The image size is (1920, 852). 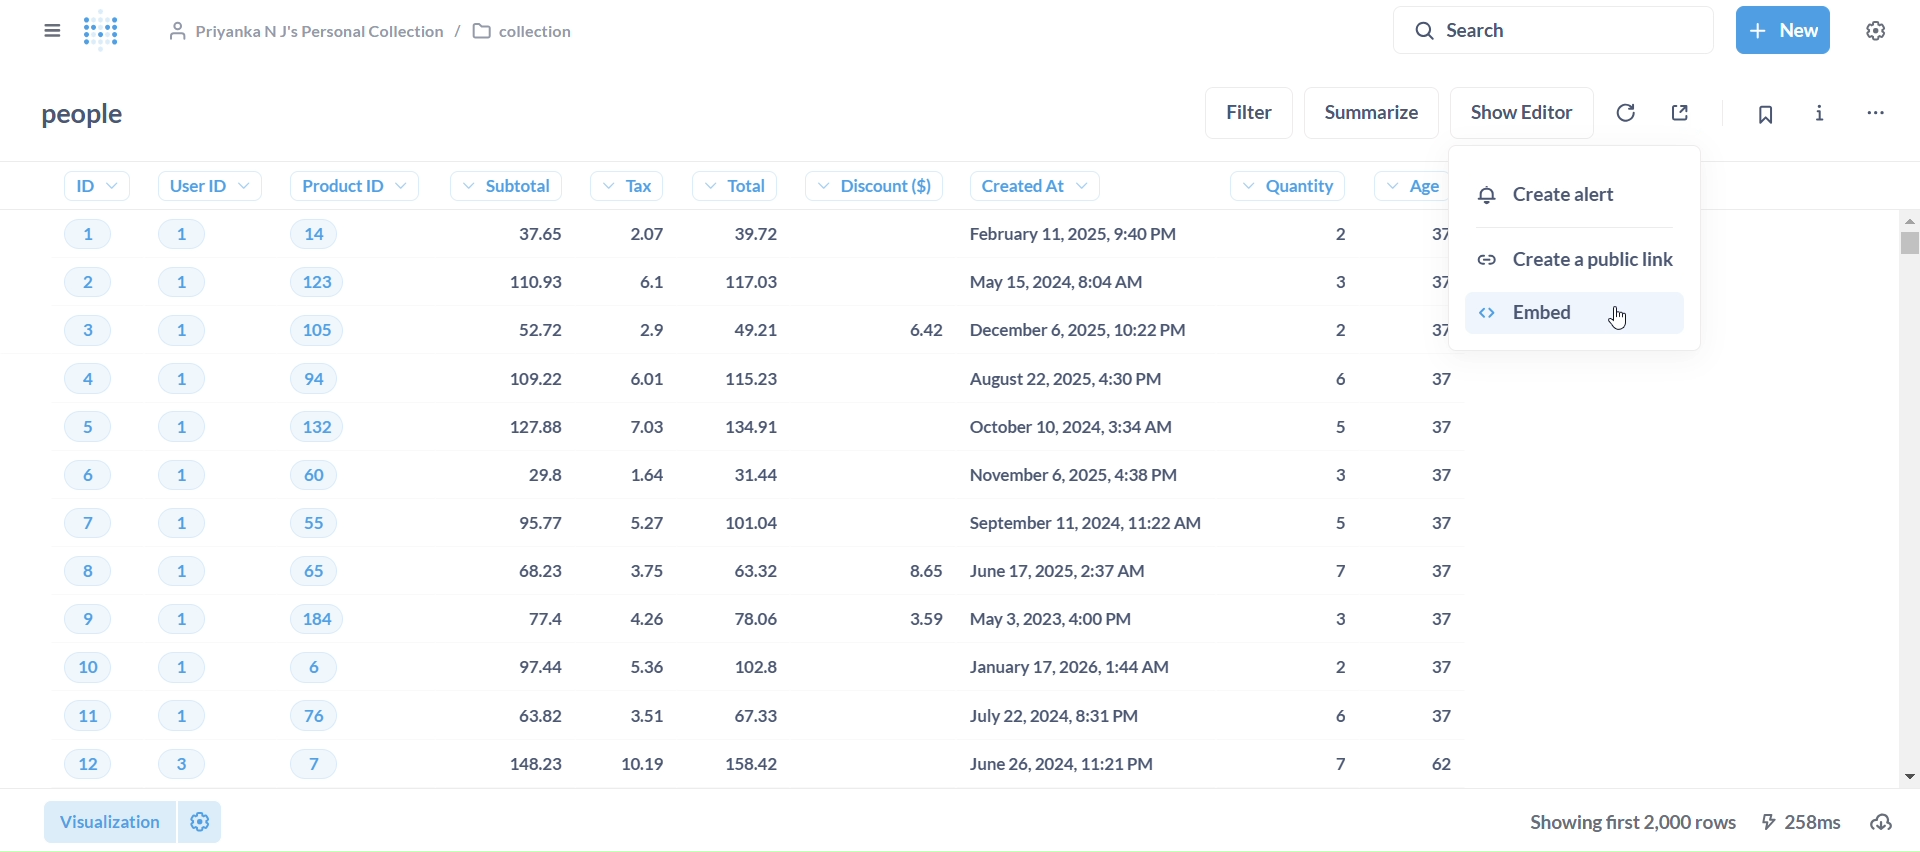 I want to click on info , so click(x=1822, y=114).